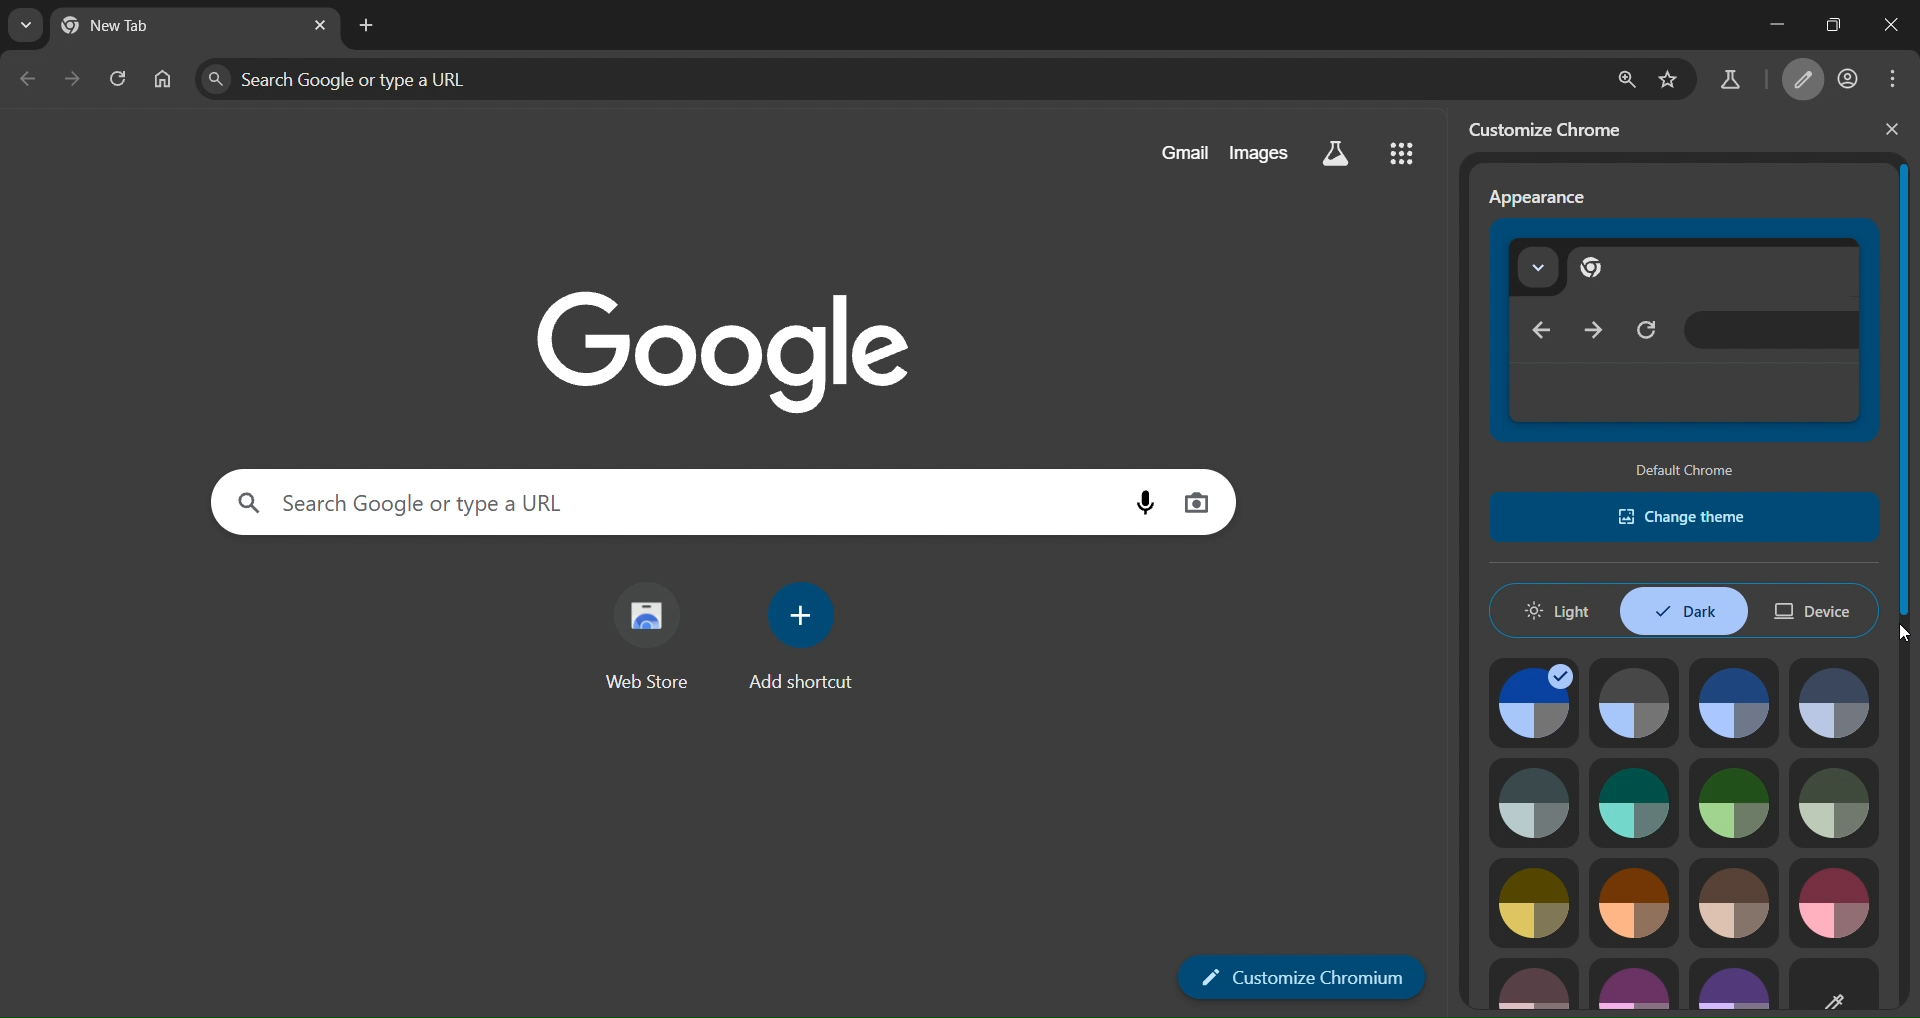 Image resolution: width=1920 pixels, height=1018 pixels. I want to click on theme, so click(1831, 806).